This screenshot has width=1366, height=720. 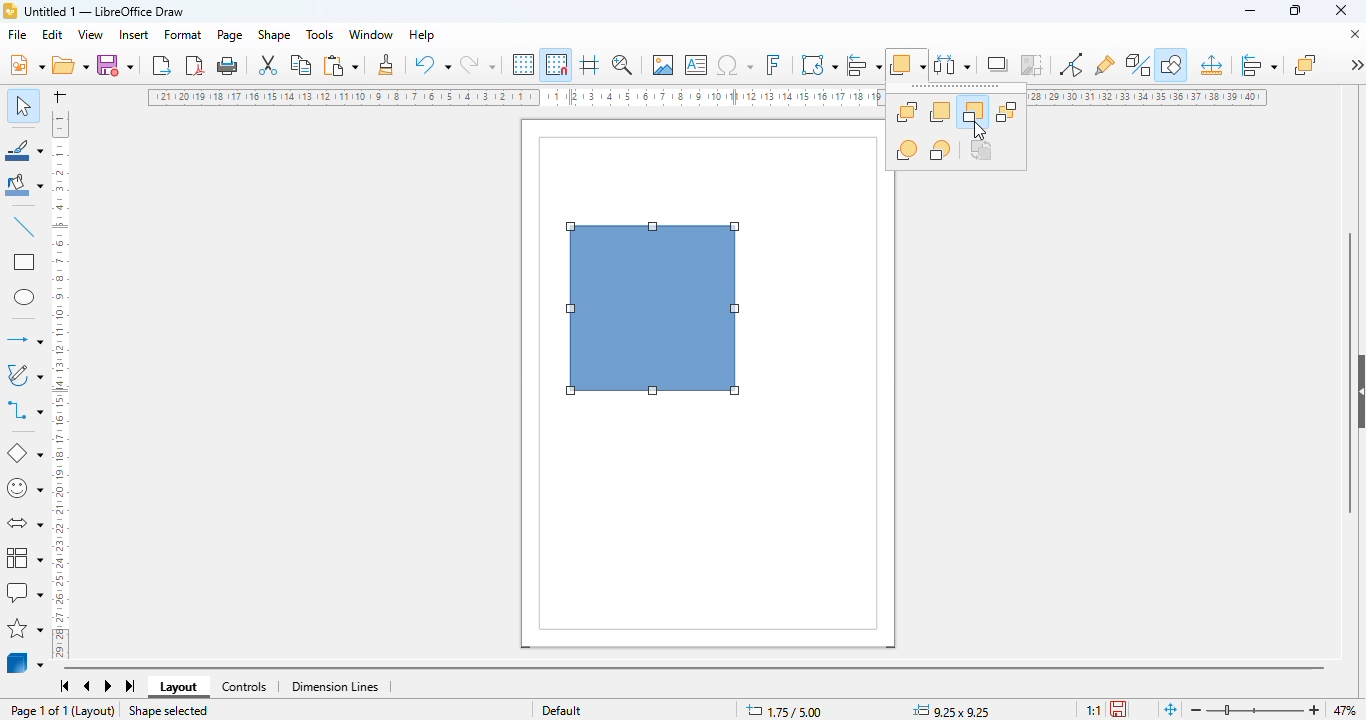 I want to click on select at least three objects to distribute, so click(x=953, y=64).